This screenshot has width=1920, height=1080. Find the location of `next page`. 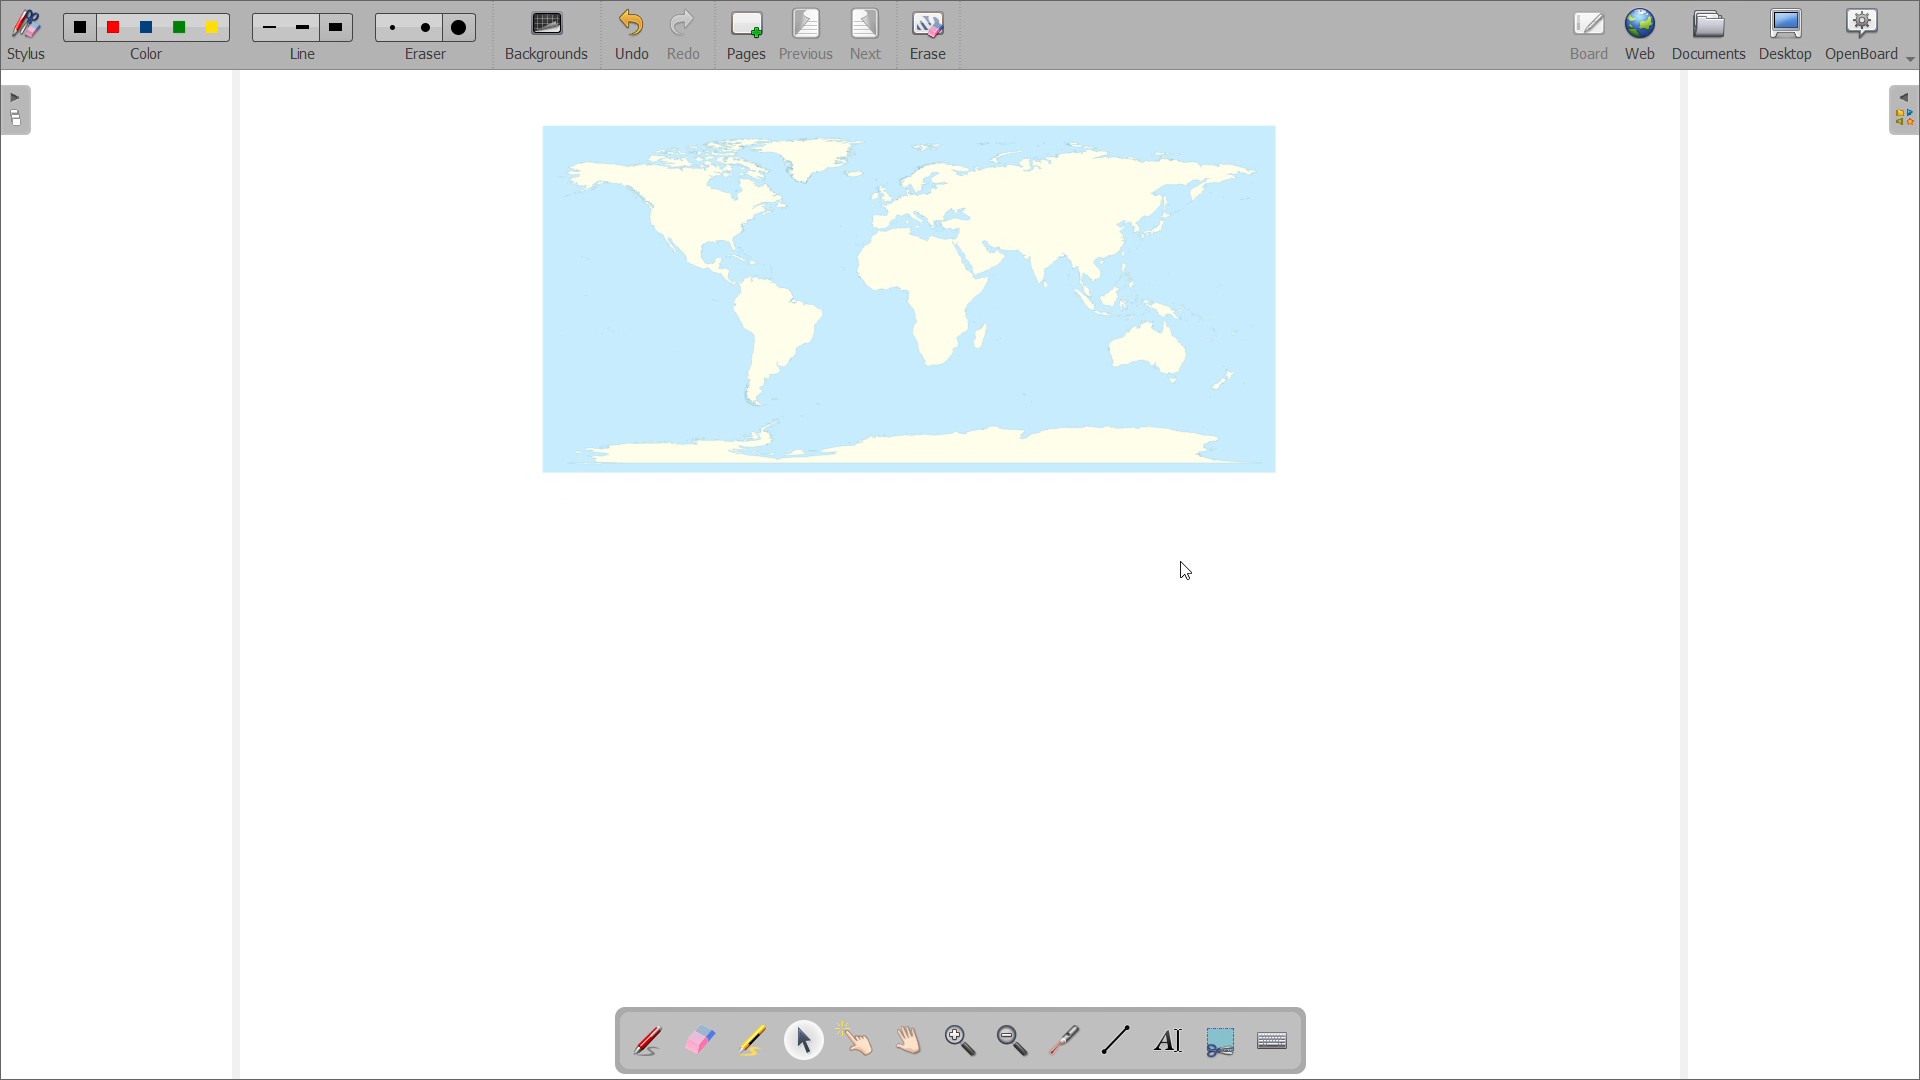

next page is located at coordinates (866, 34).